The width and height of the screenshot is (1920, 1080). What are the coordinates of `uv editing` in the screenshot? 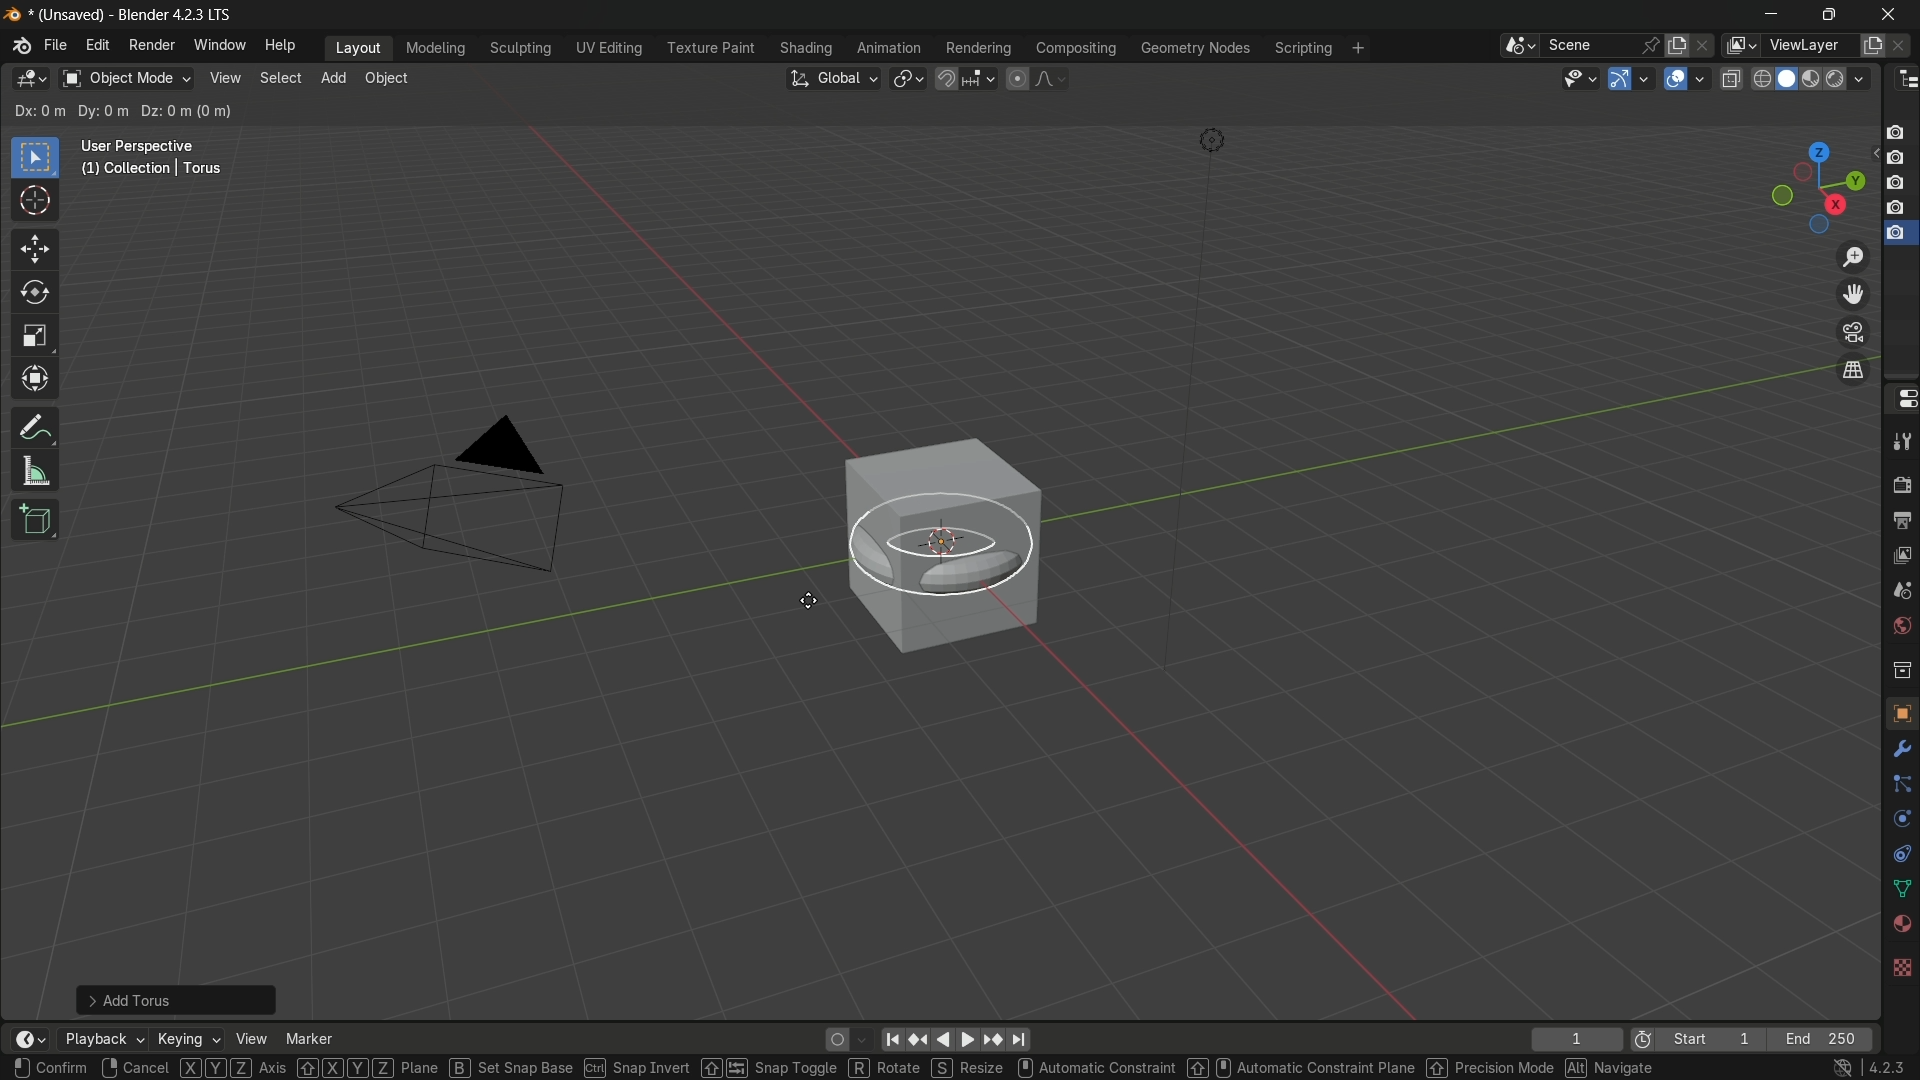 It's located at (608, 48).